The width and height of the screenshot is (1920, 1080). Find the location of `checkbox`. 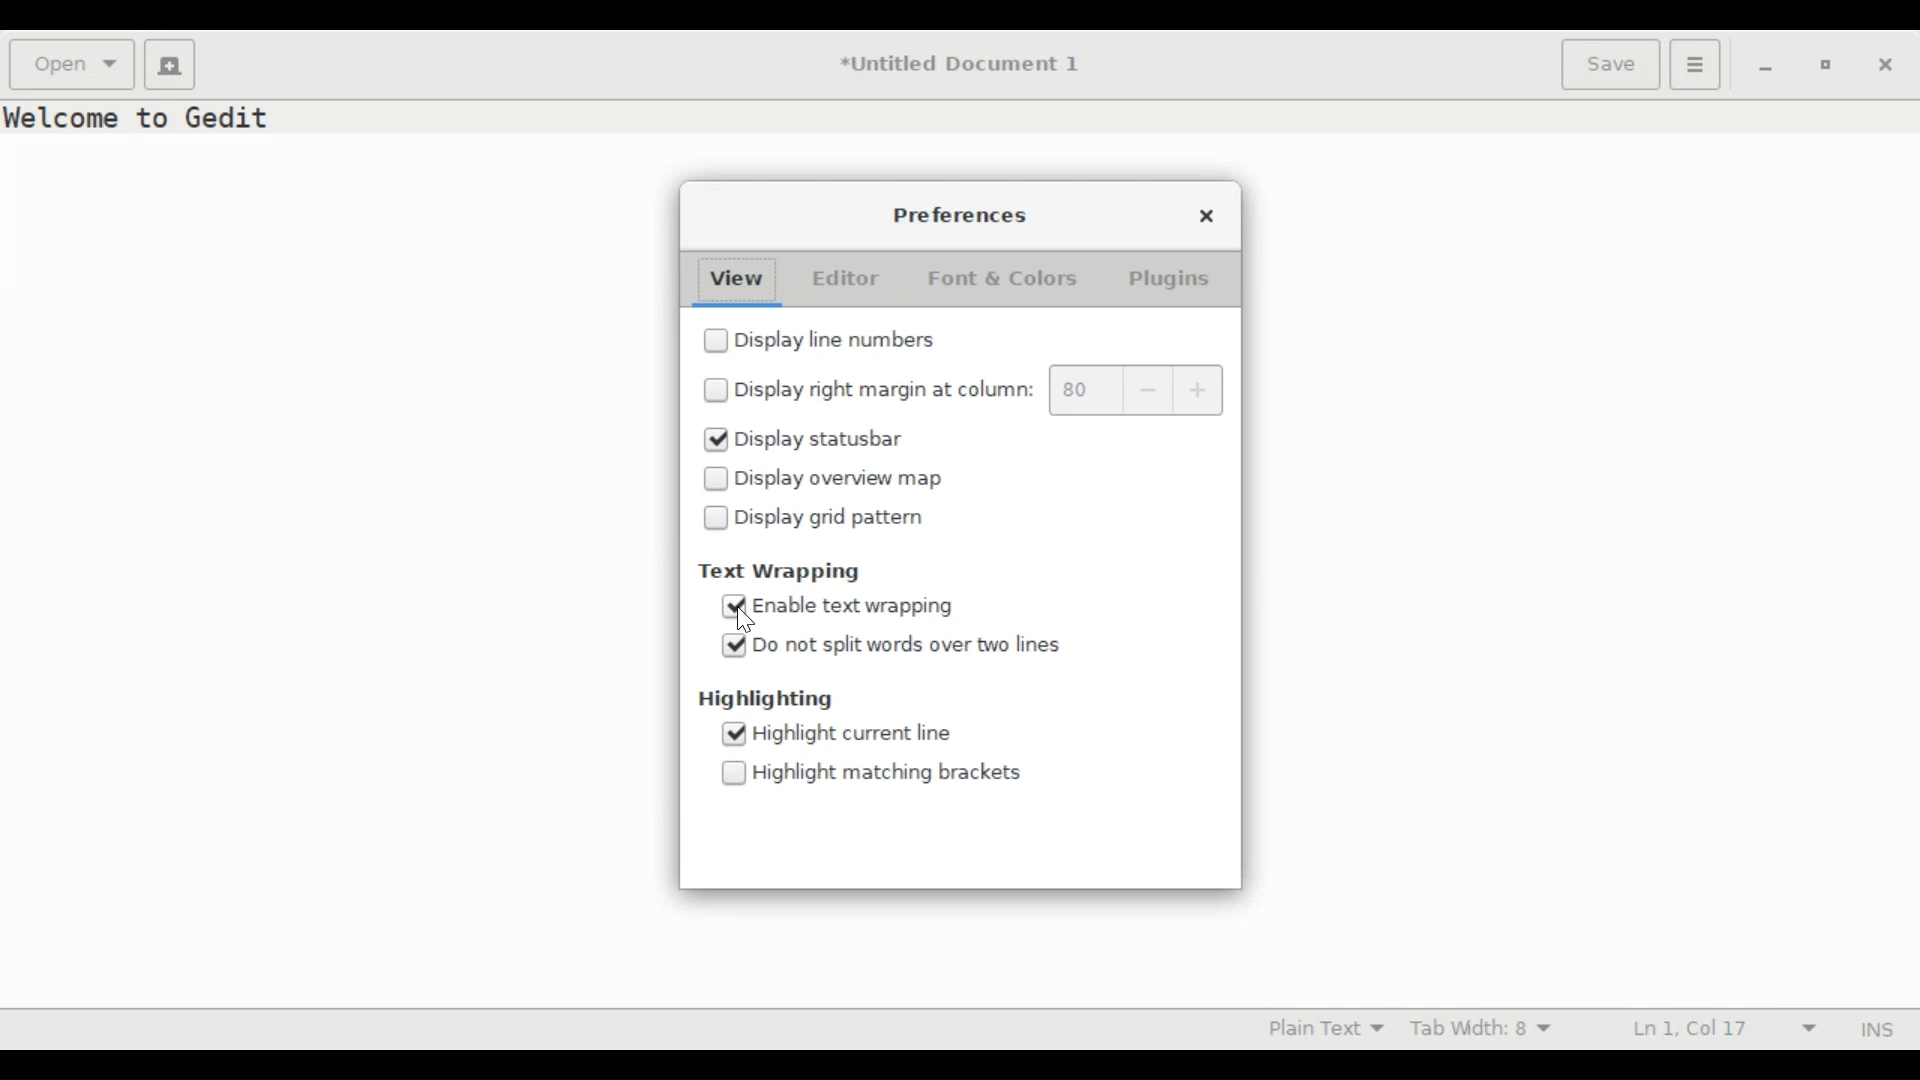

checkbox is located at coordinates (715, 341).